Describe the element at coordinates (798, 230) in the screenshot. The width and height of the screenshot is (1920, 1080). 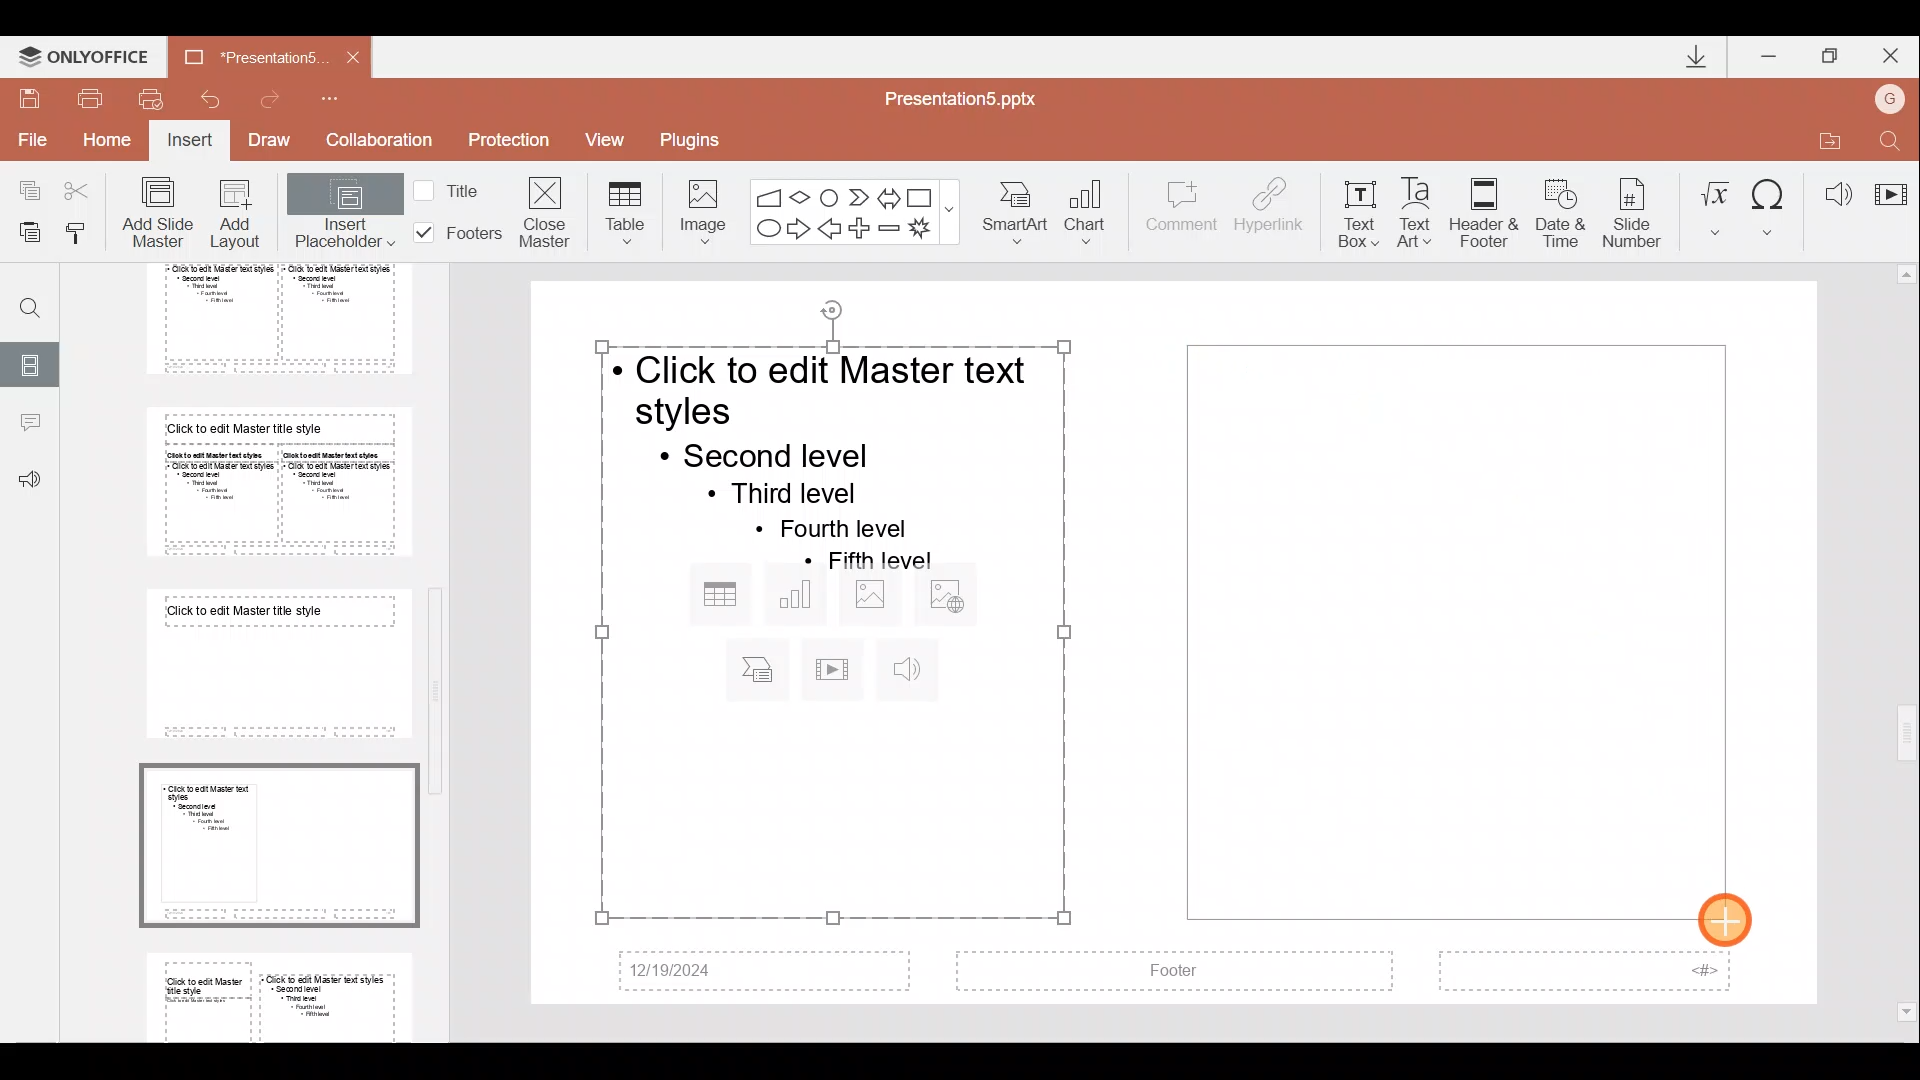
I see `Right arrow` at that location.